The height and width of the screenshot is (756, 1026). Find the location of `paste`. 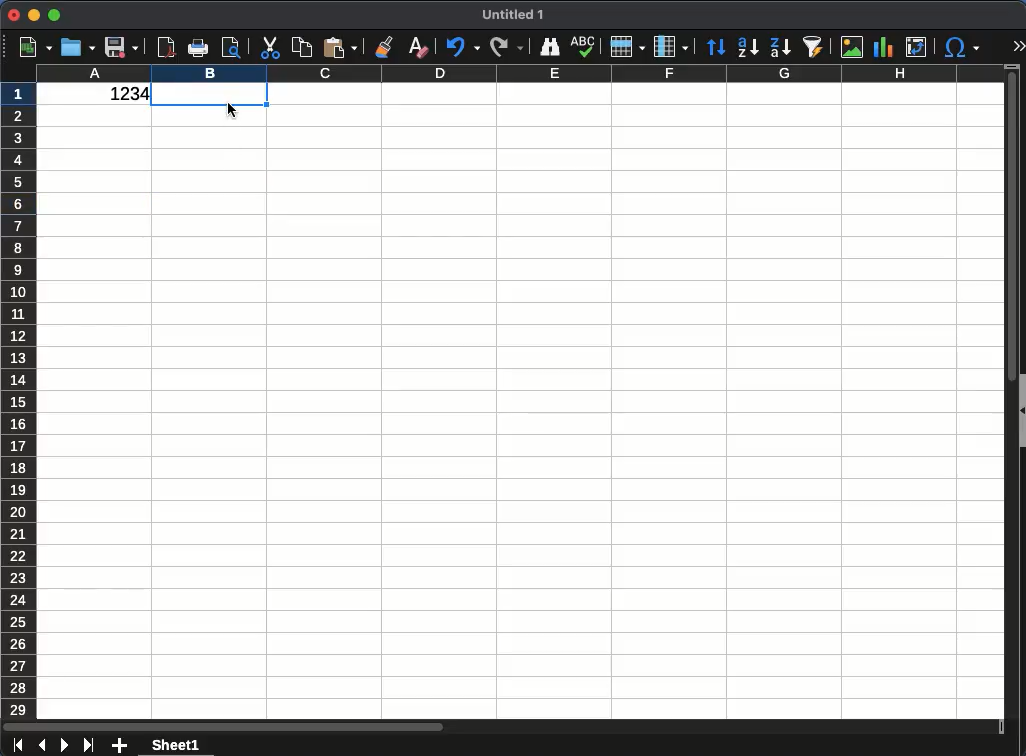

paste is located at coordinates (340, 47).